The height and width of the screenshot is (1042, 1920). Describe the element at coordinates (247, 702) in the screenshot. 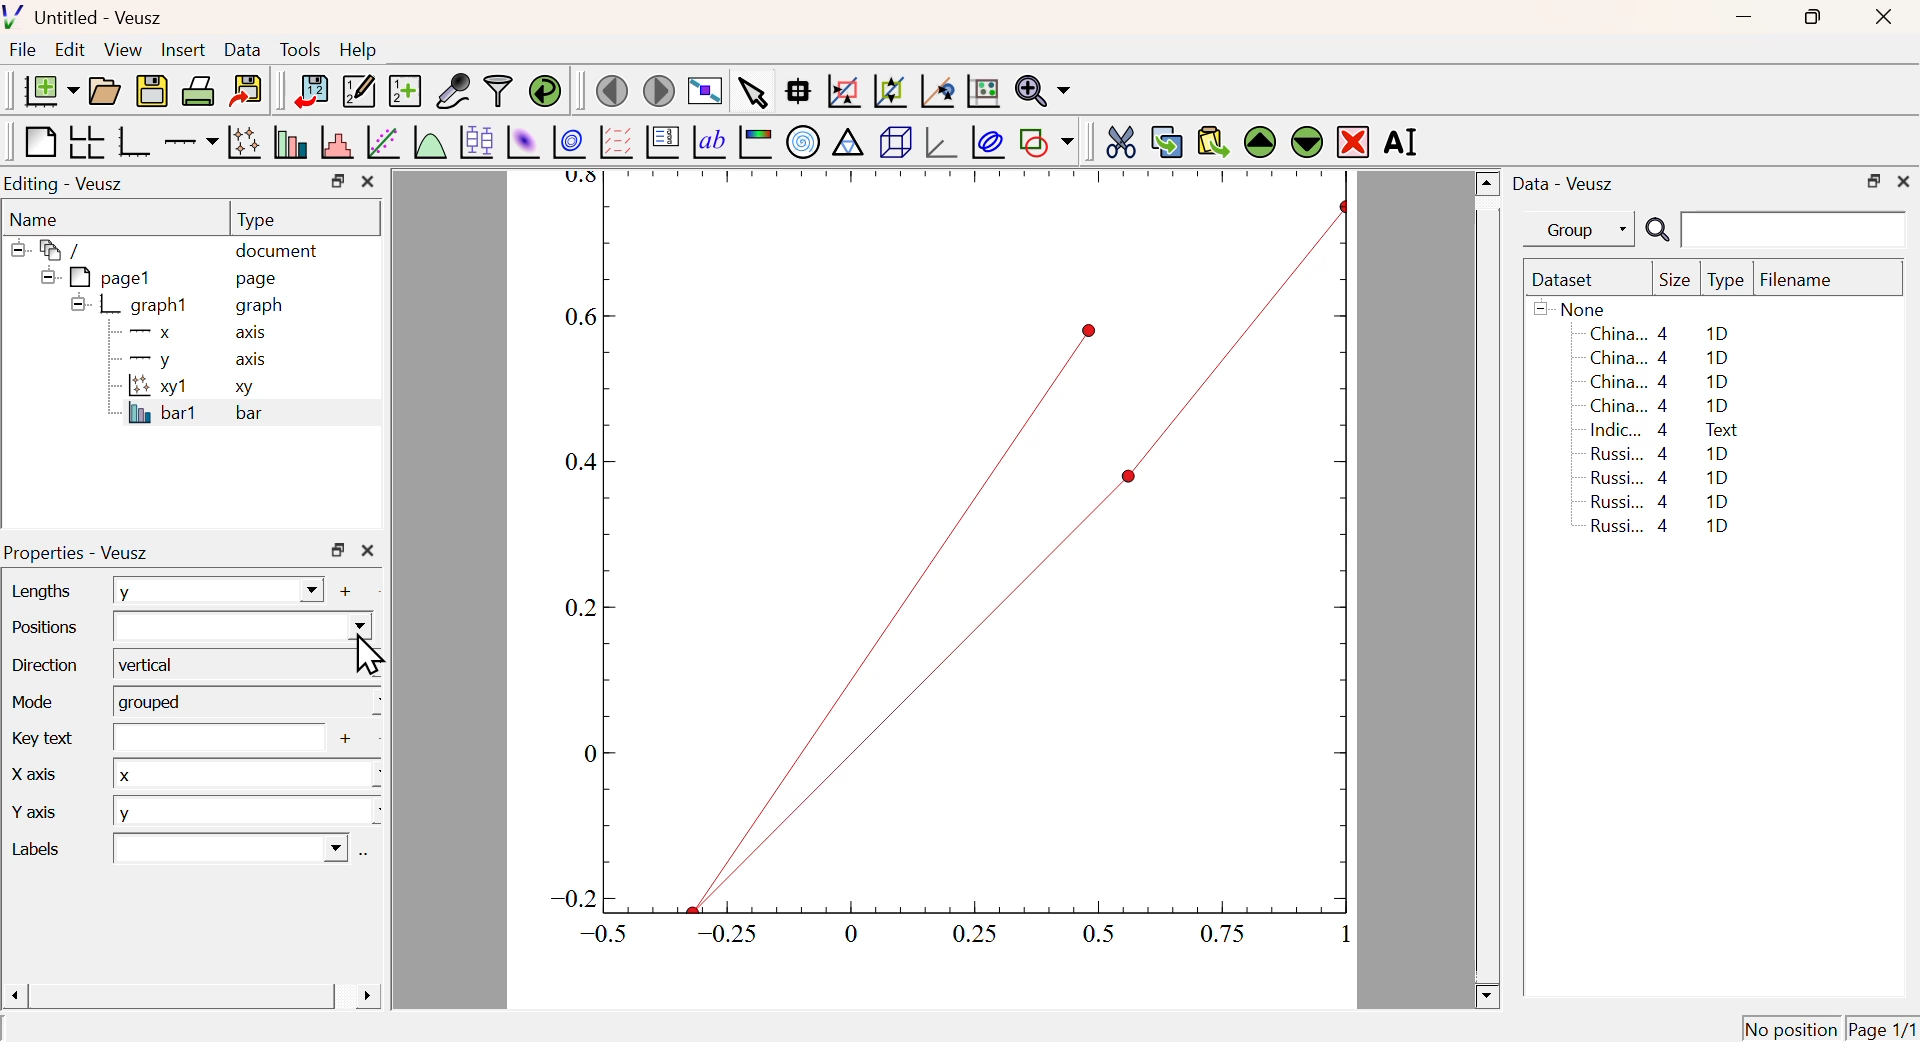

I see `Grouped` at that location.